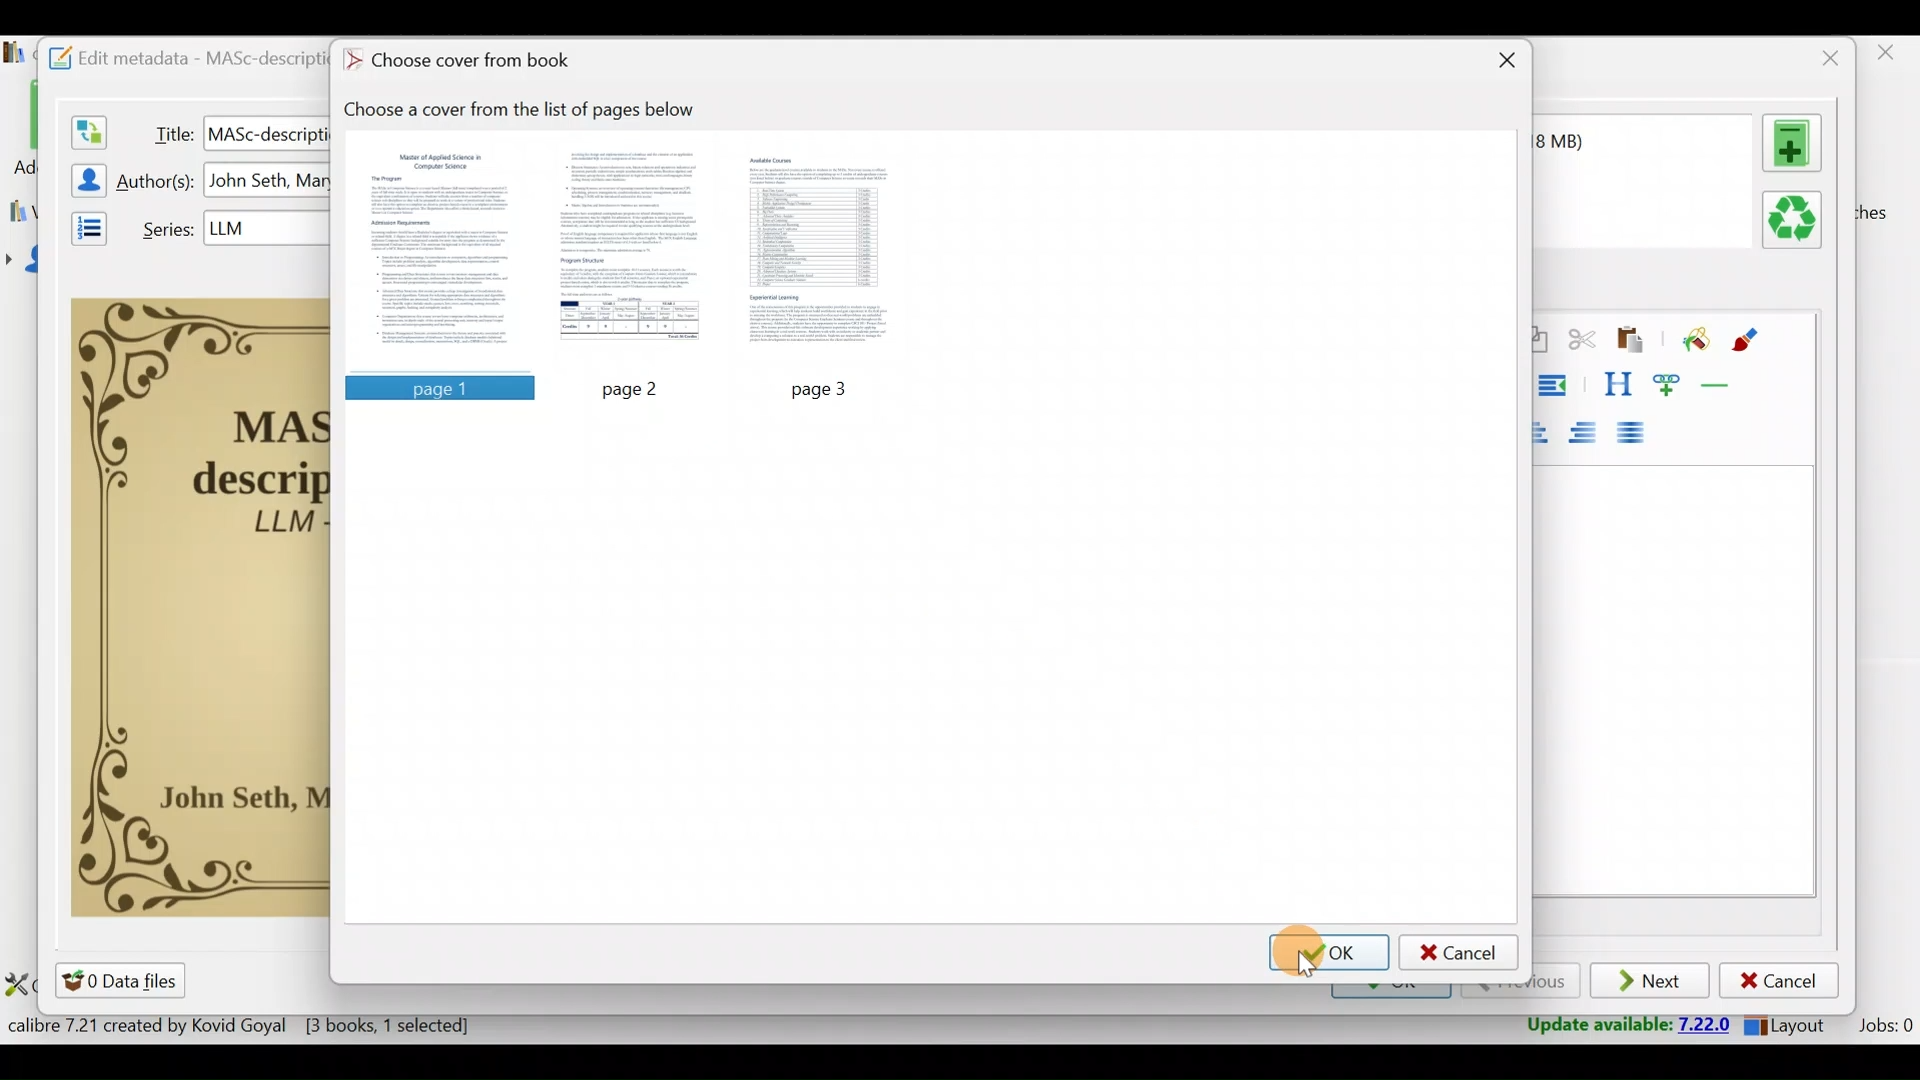  I want to click on Page 1, so click(445, 252).